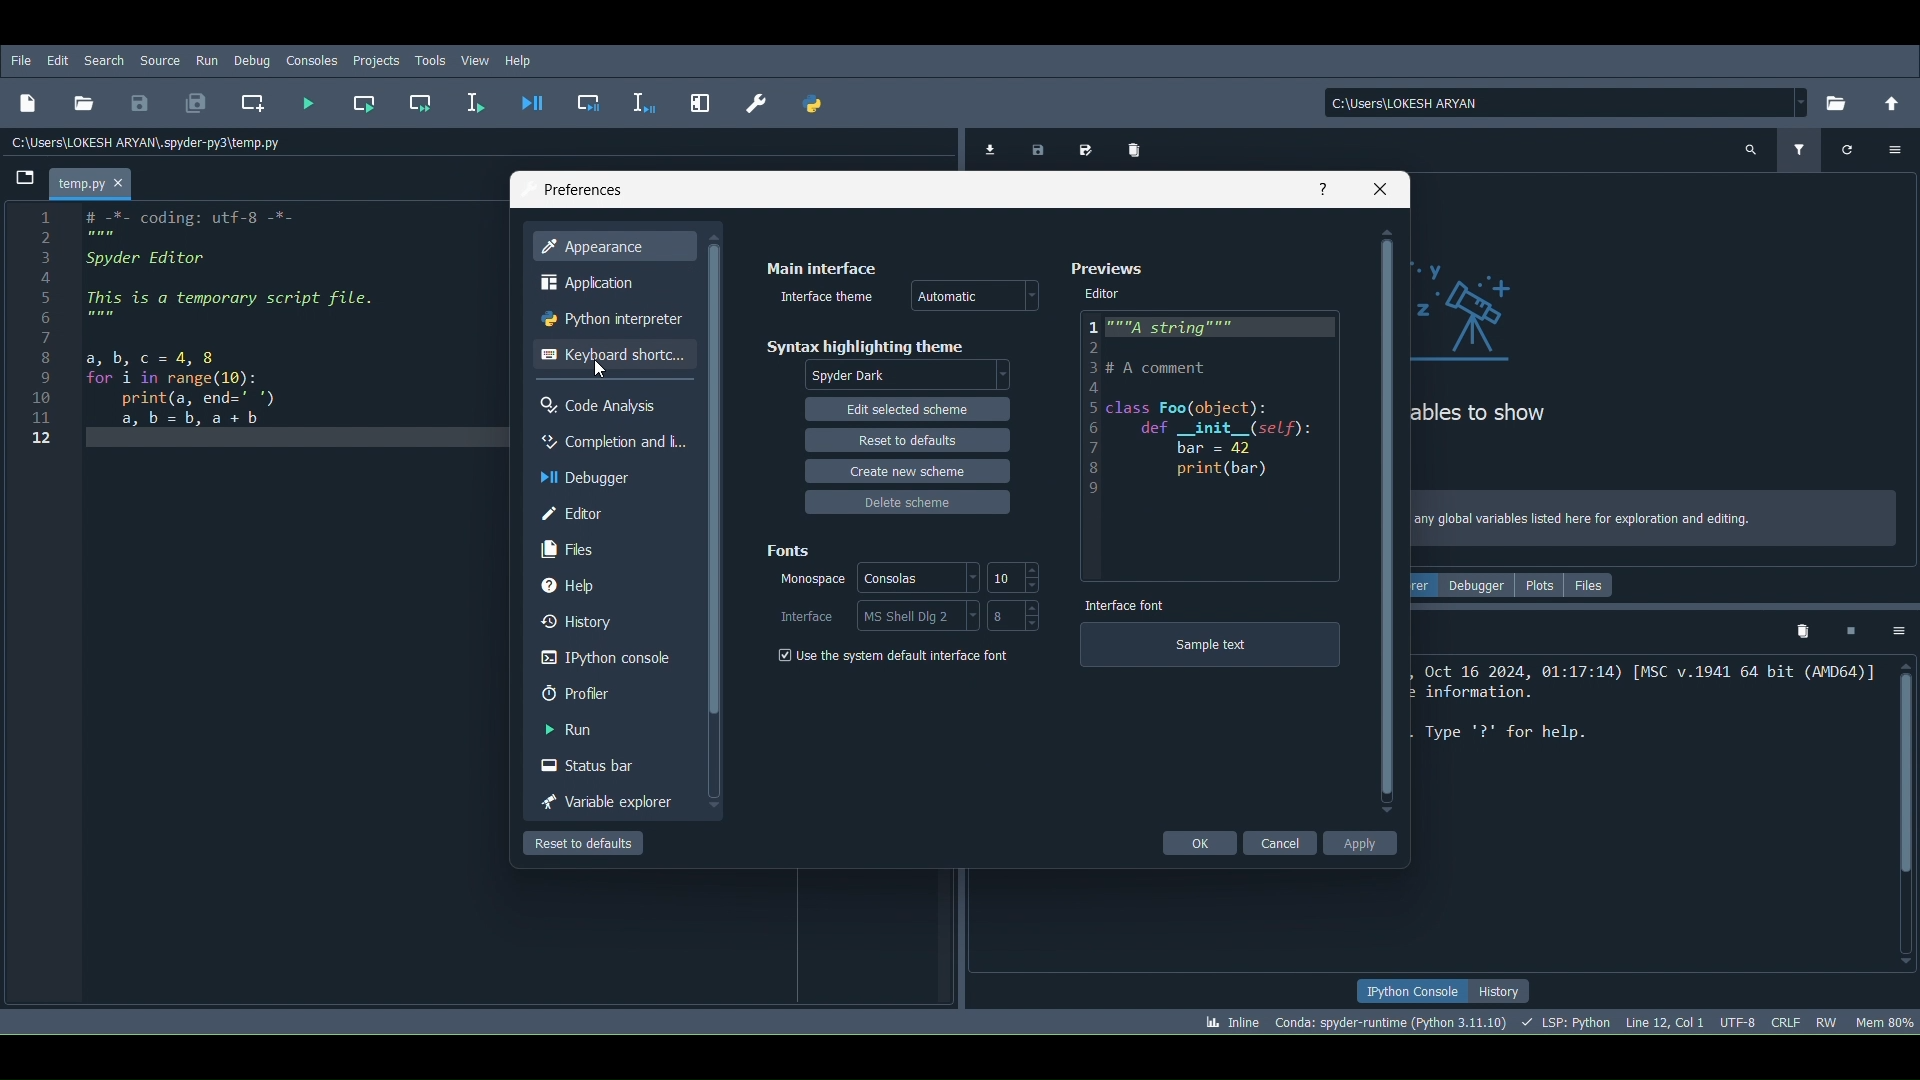 The image size is (1920, 1080). Describe the element at coordinates (604, 620) in the screenshot. I see `History` at that location.